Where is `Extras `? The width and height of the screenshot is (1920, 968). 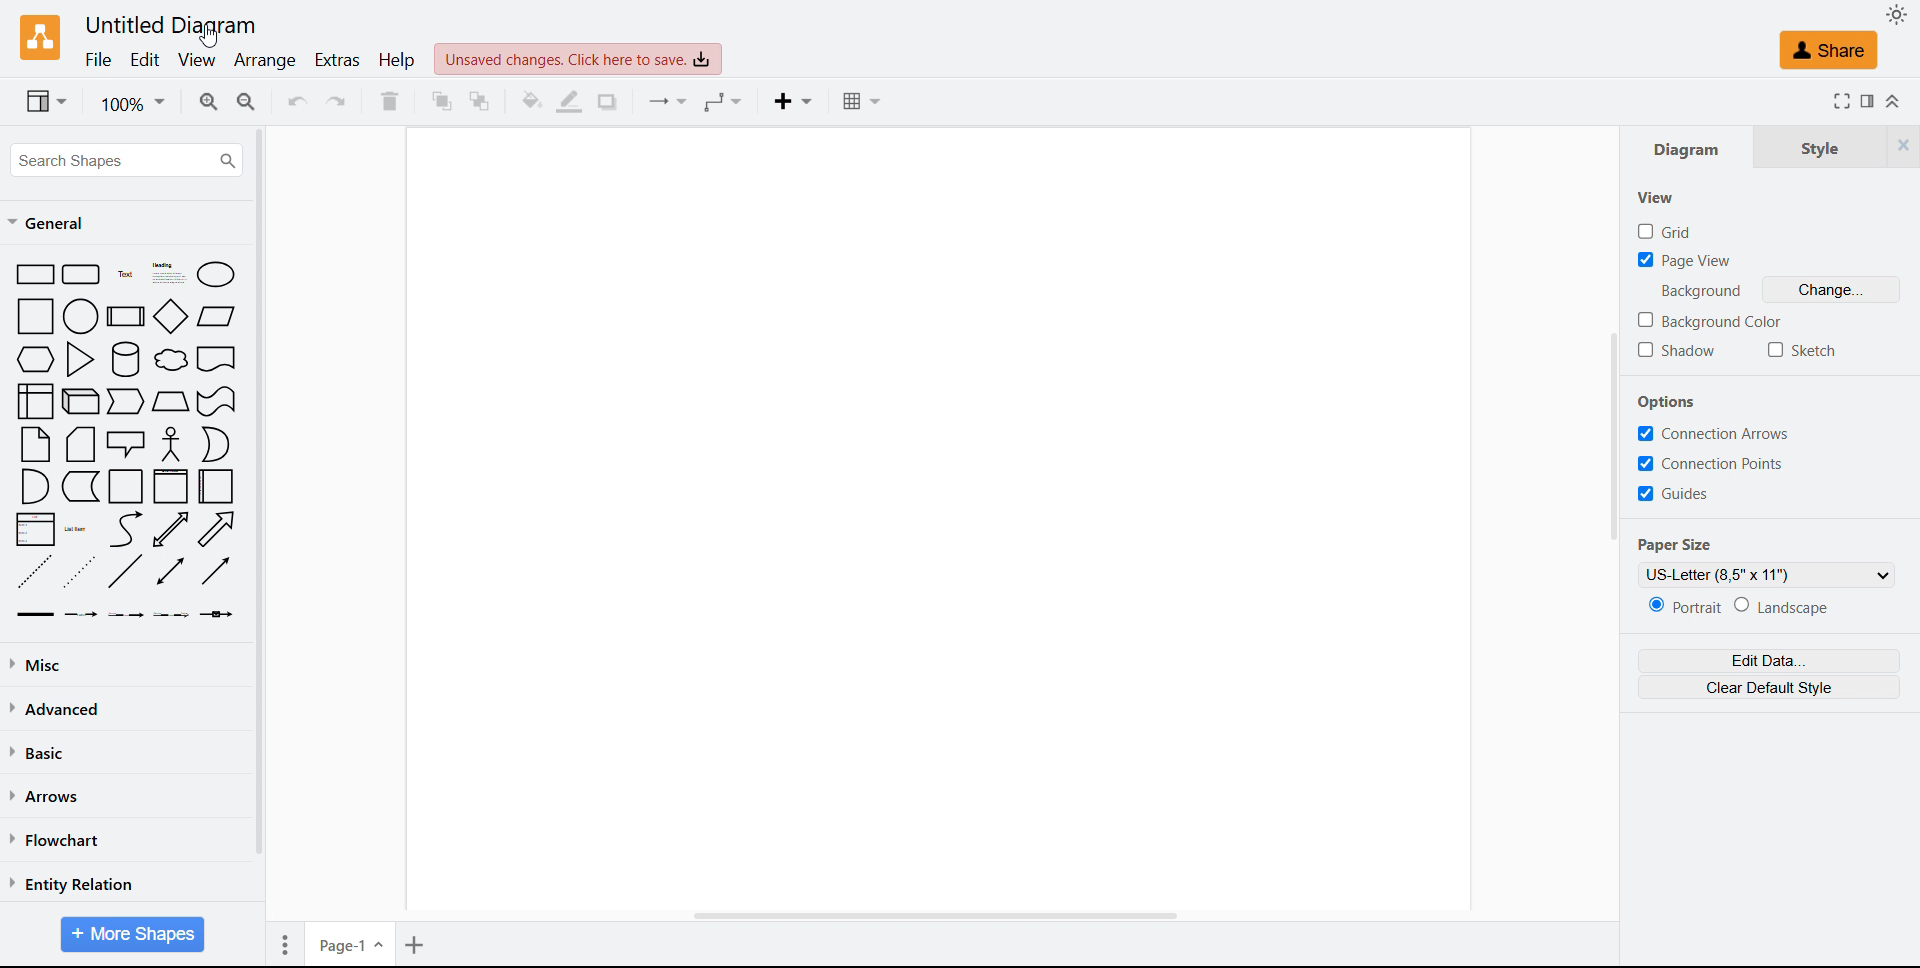 Extras  is located at coordinates (336, 60).